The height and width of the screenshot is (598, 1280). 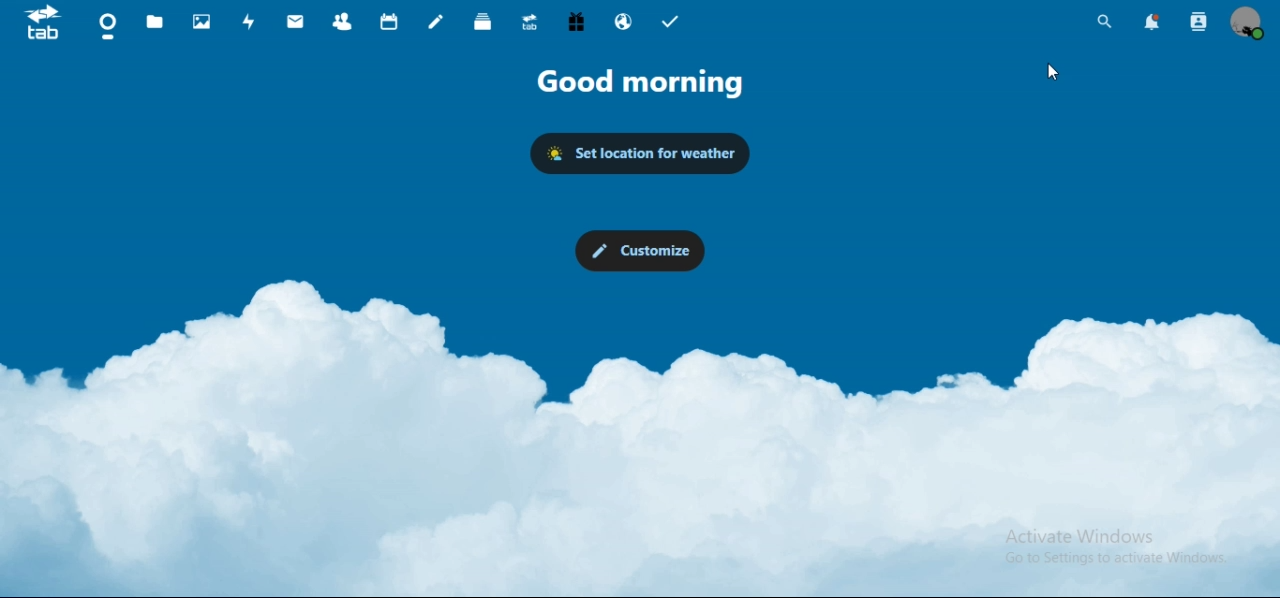 What do you see at coordinates (642, 81) in the screenshot?
I see `good morning` at bounding box center [642, 81].